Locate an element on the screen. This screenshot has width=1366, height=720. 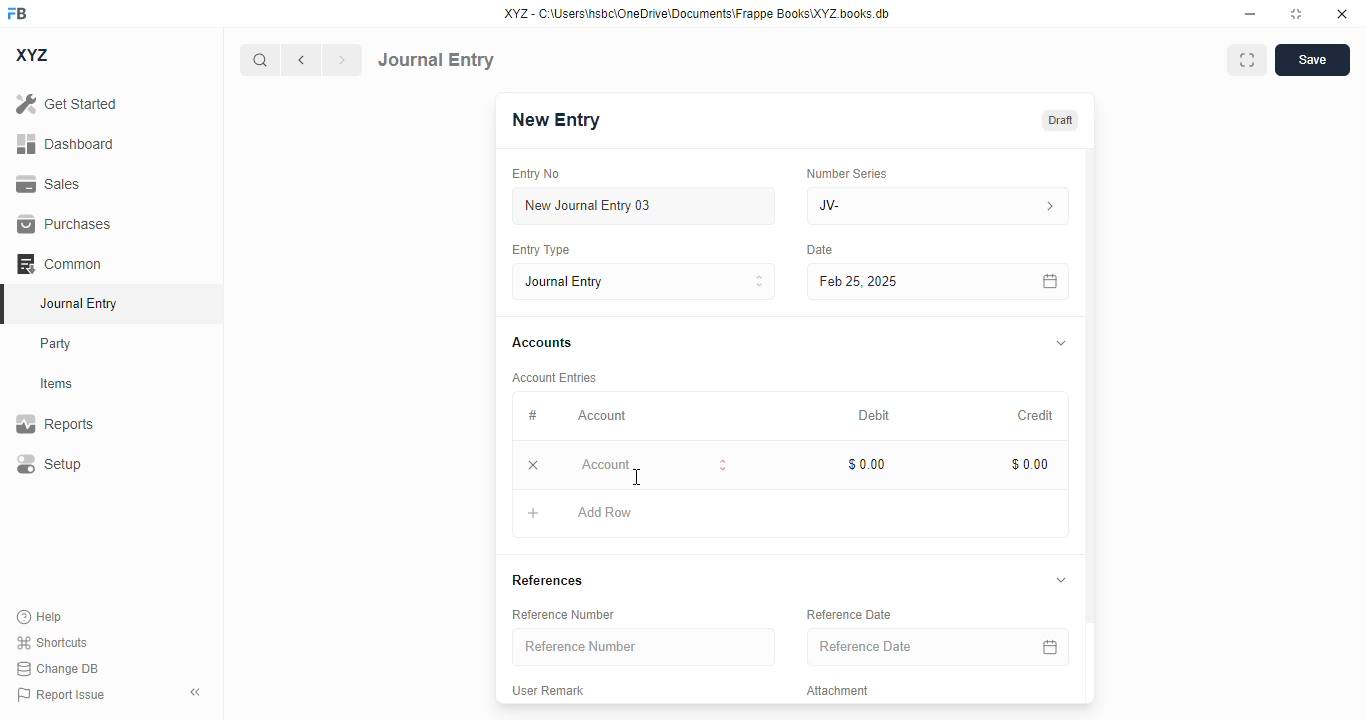
get started is located at coordinates (66, 103).